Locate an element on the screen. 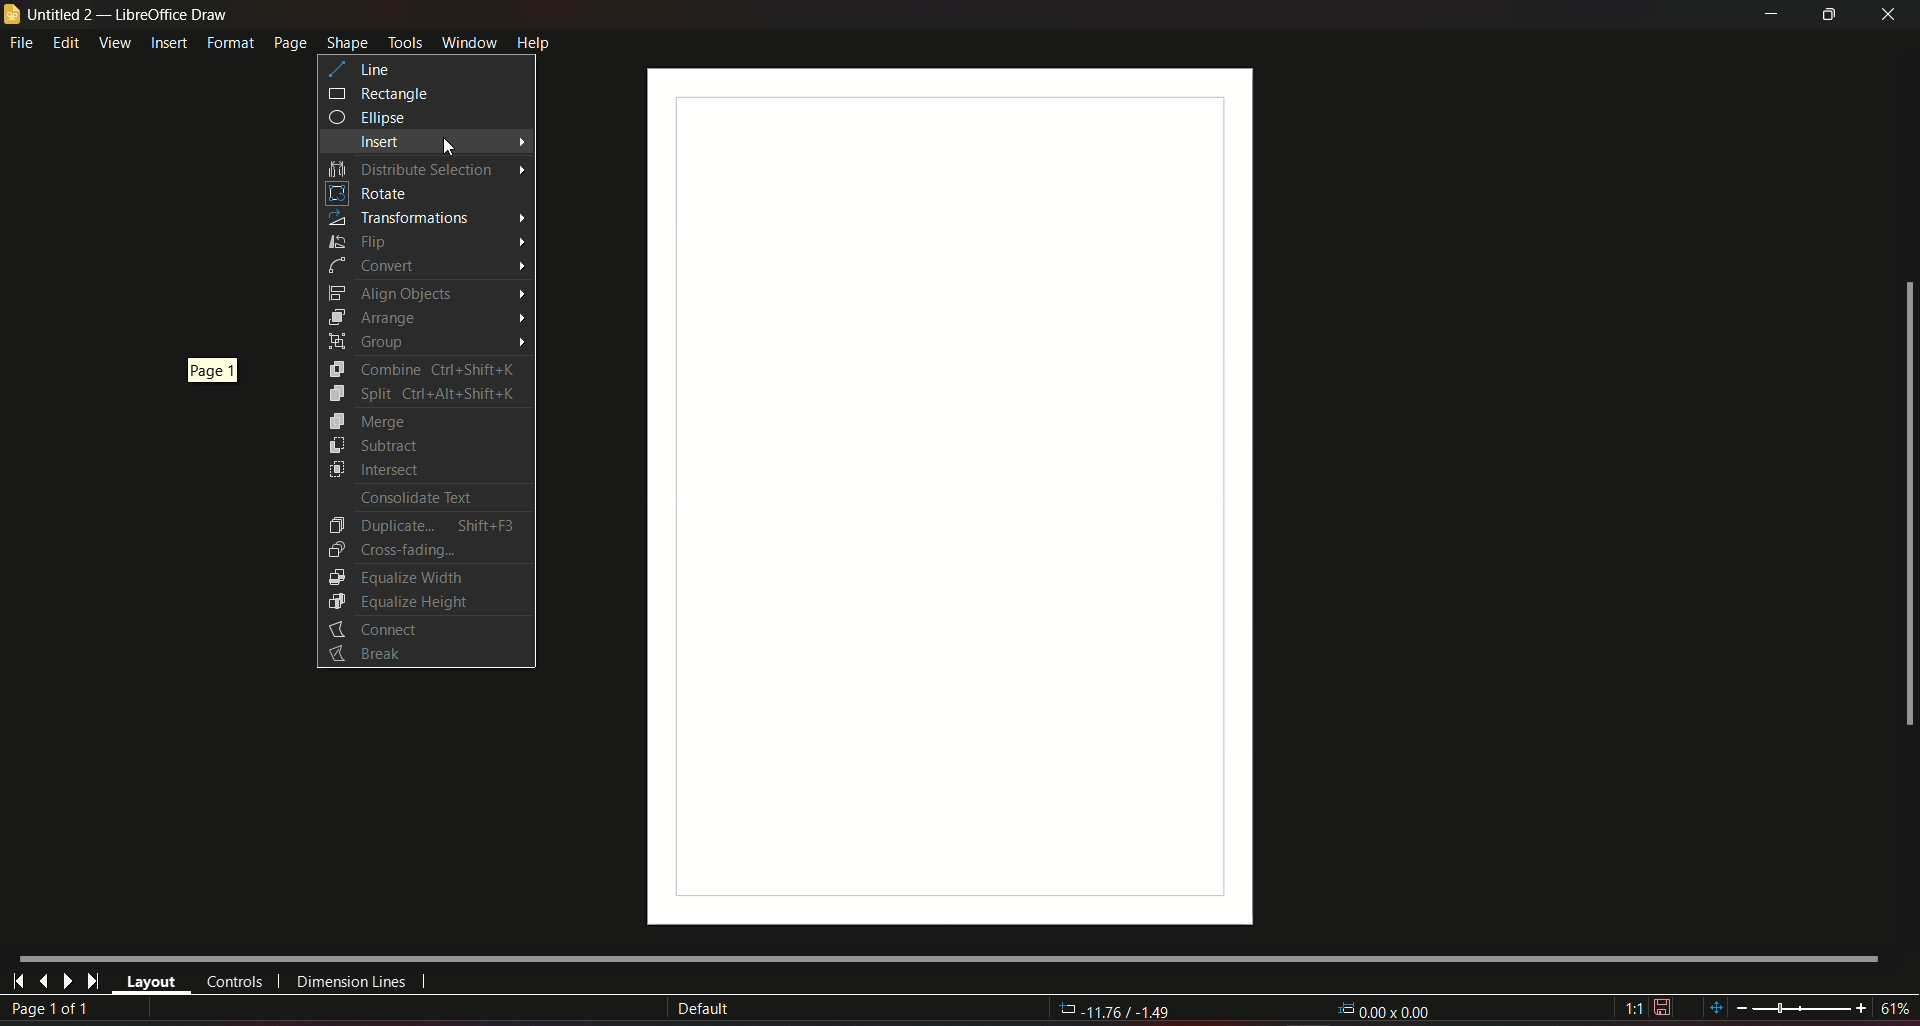 The height and width of the screenshot is (1026, 1920). workspace is located at coordinates (965, 488).